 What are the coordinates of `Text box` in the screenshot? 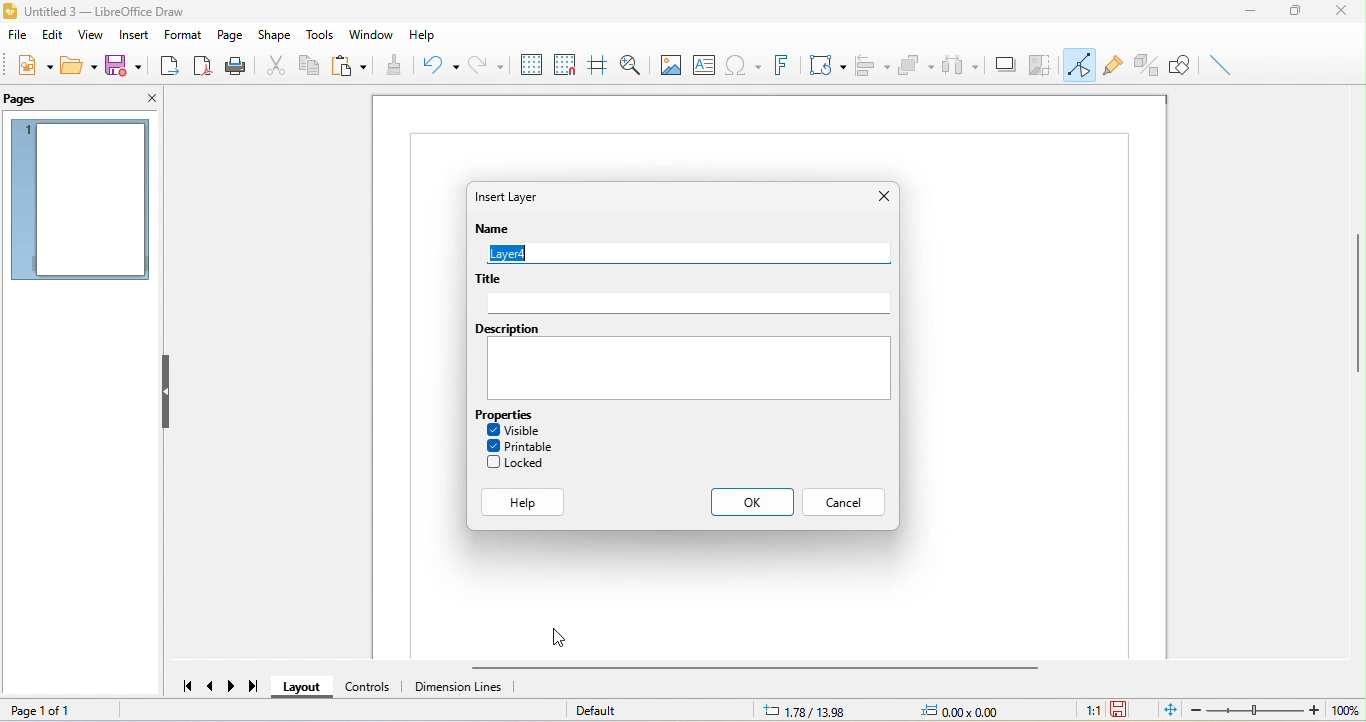 It's located at (692, 369).